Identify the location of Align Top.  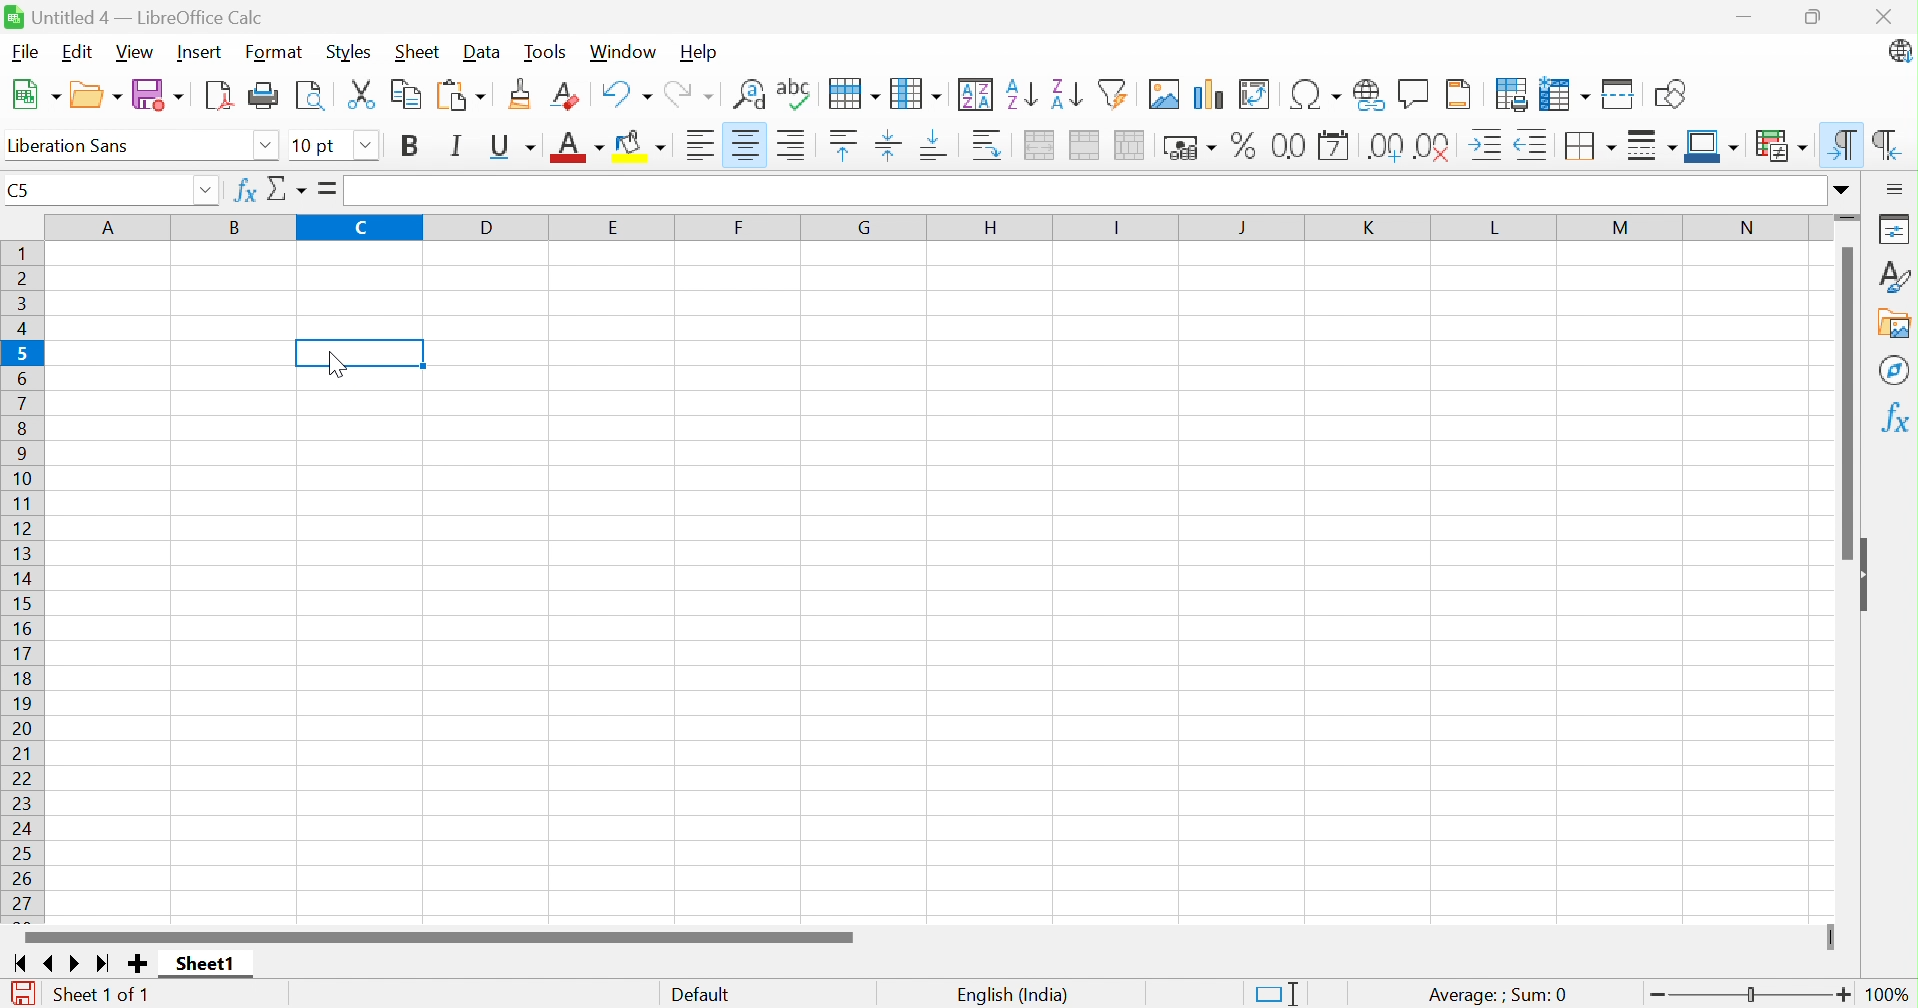
(842, 145).